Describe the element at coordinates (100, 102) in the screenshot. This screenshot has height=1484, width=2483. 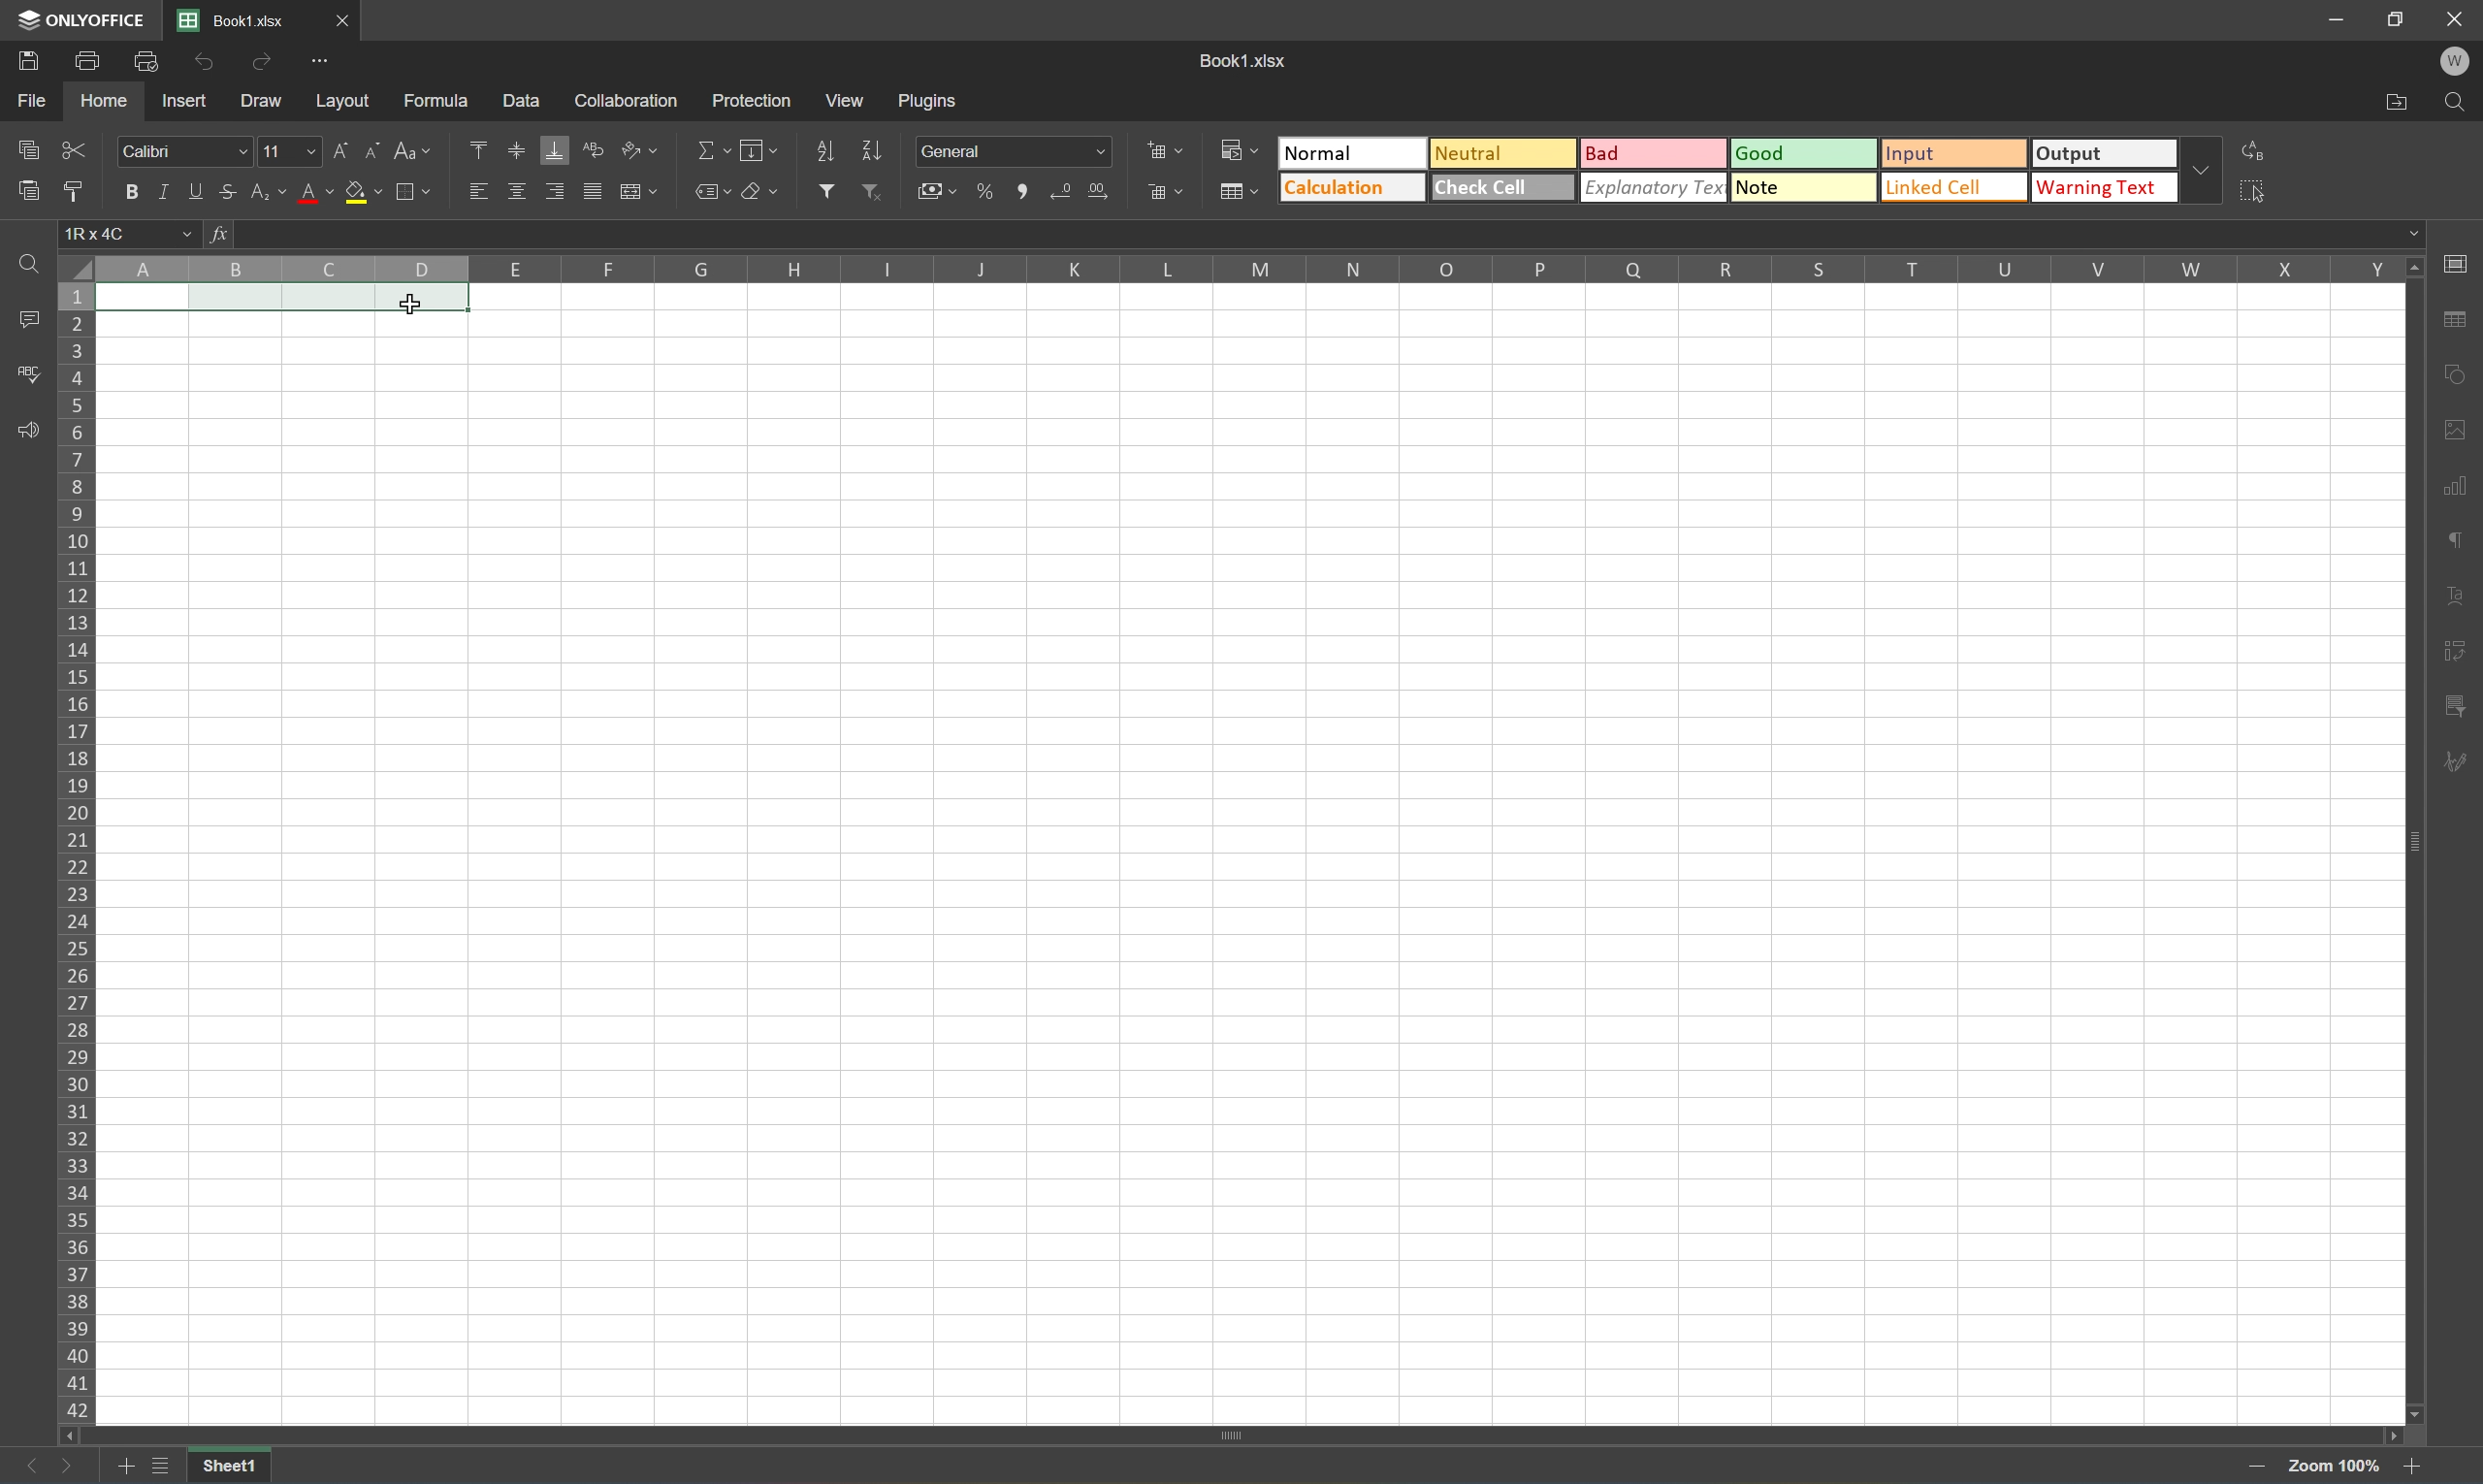
I see `Home` at that location.